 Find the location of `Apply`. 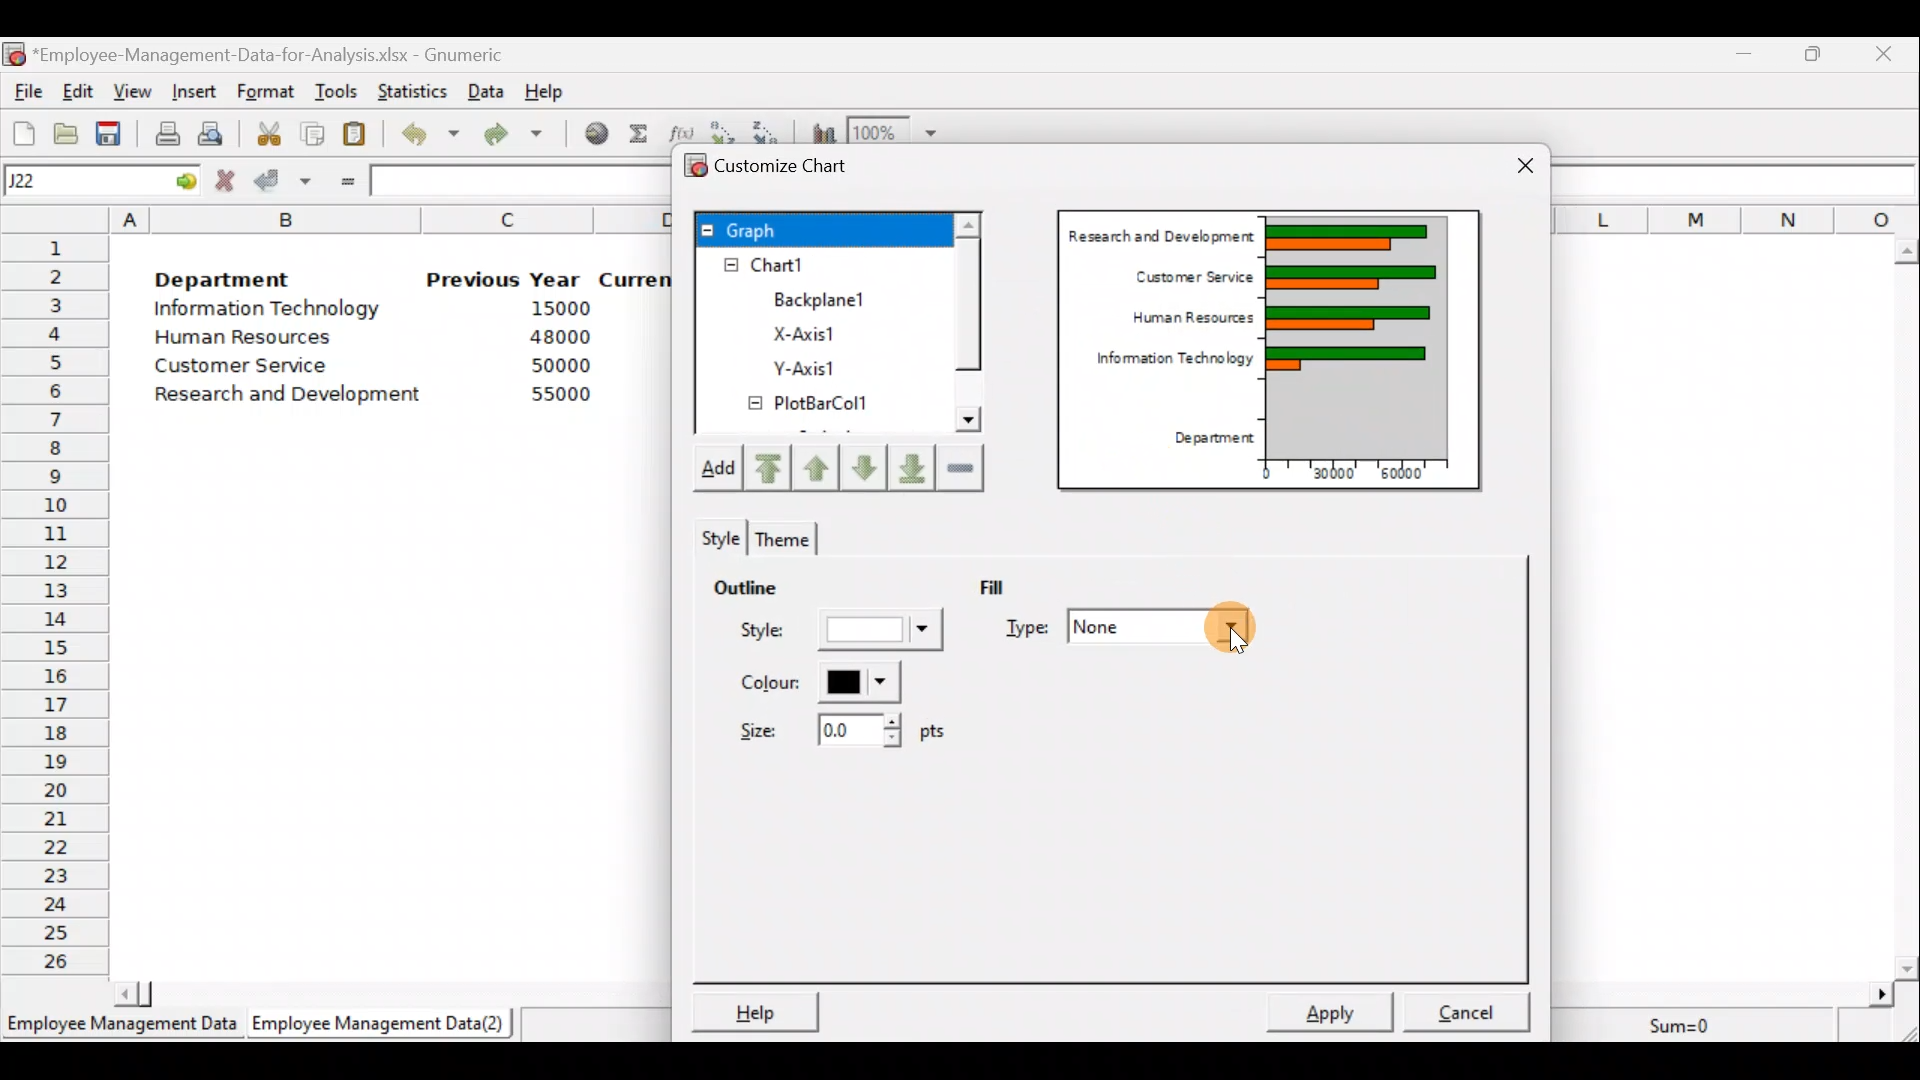

Apply is located at coordinates (1332, 1011).